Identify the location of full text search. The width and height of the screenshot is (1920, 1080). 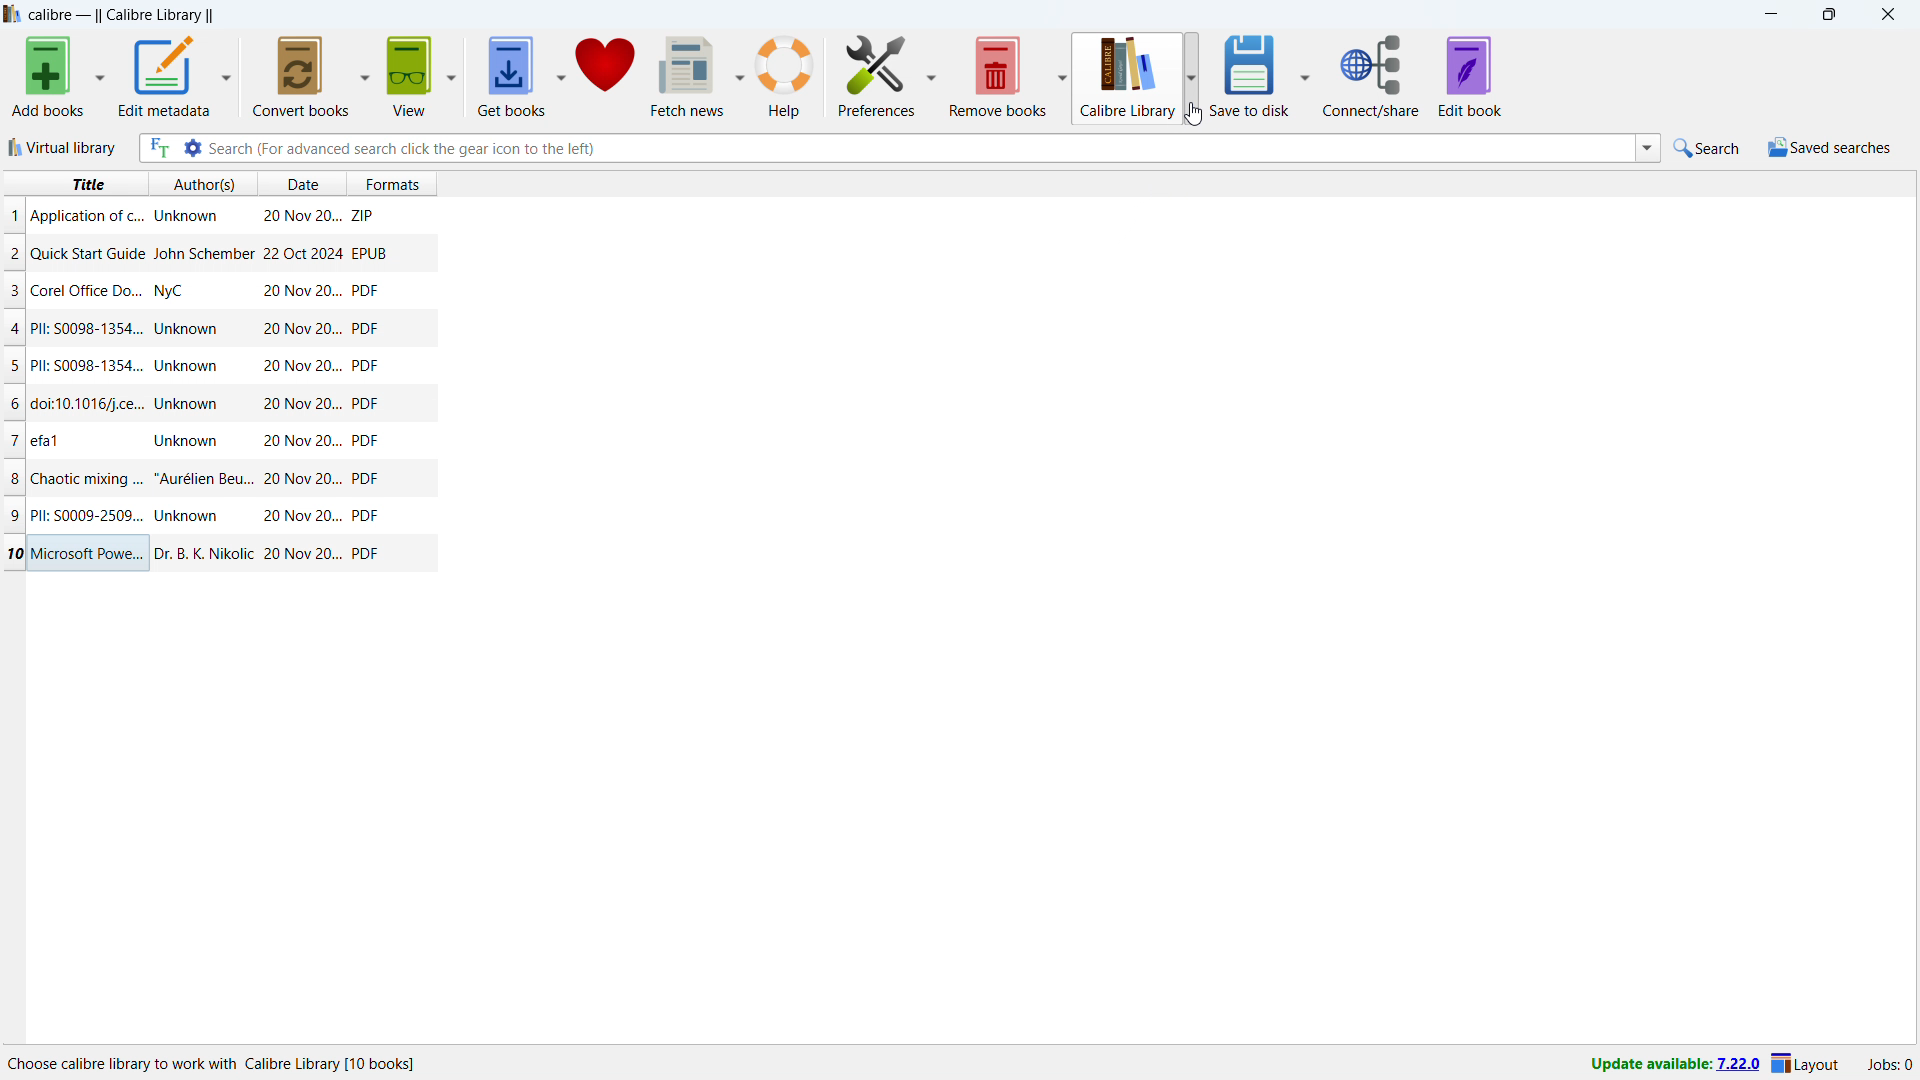
(157, 148).